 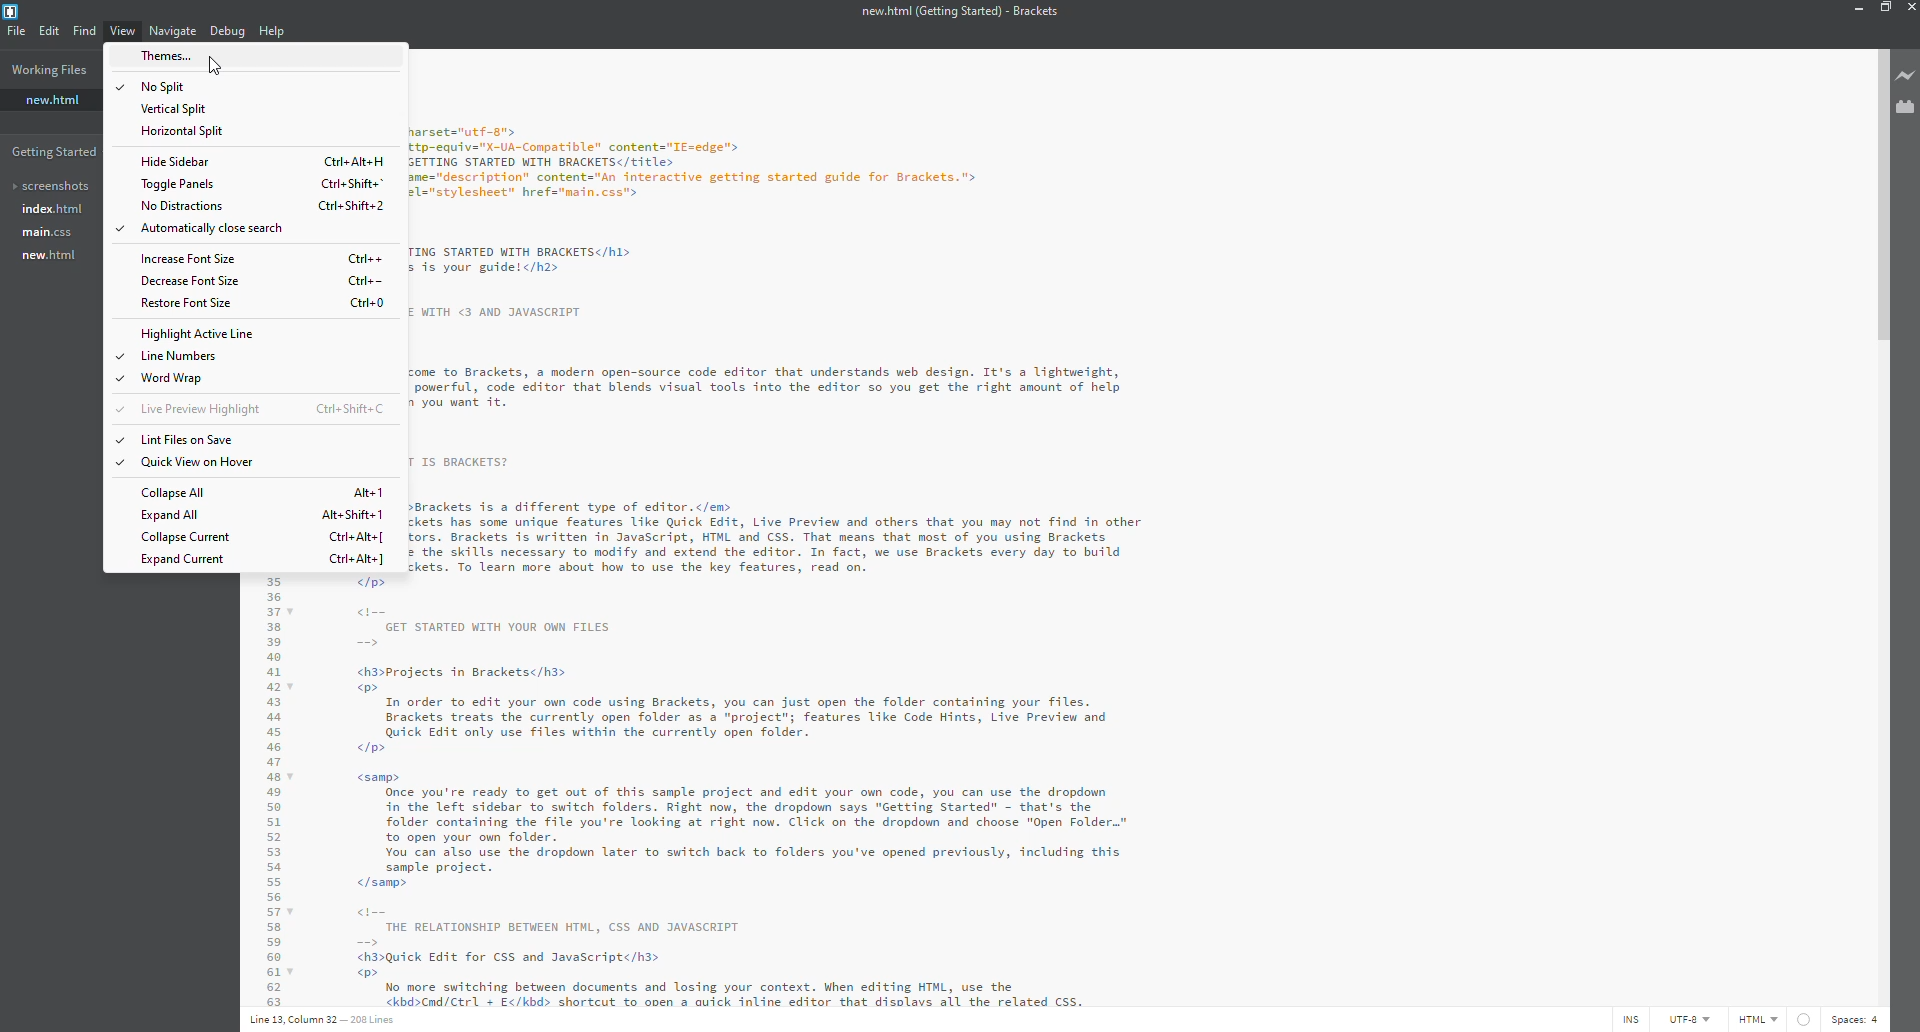 I want to click on lint files on save, so click(x=187, y=441).